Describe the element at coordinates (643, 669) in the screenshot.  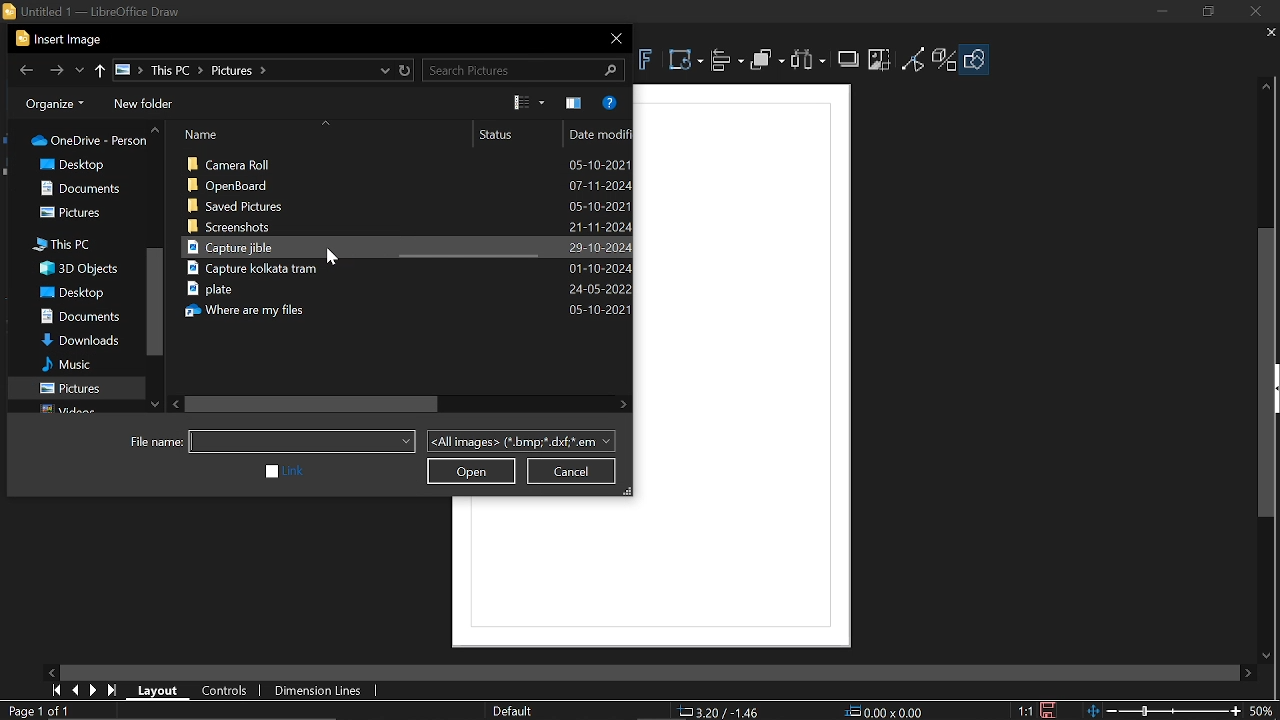
I see `horizontal slider` at that location.